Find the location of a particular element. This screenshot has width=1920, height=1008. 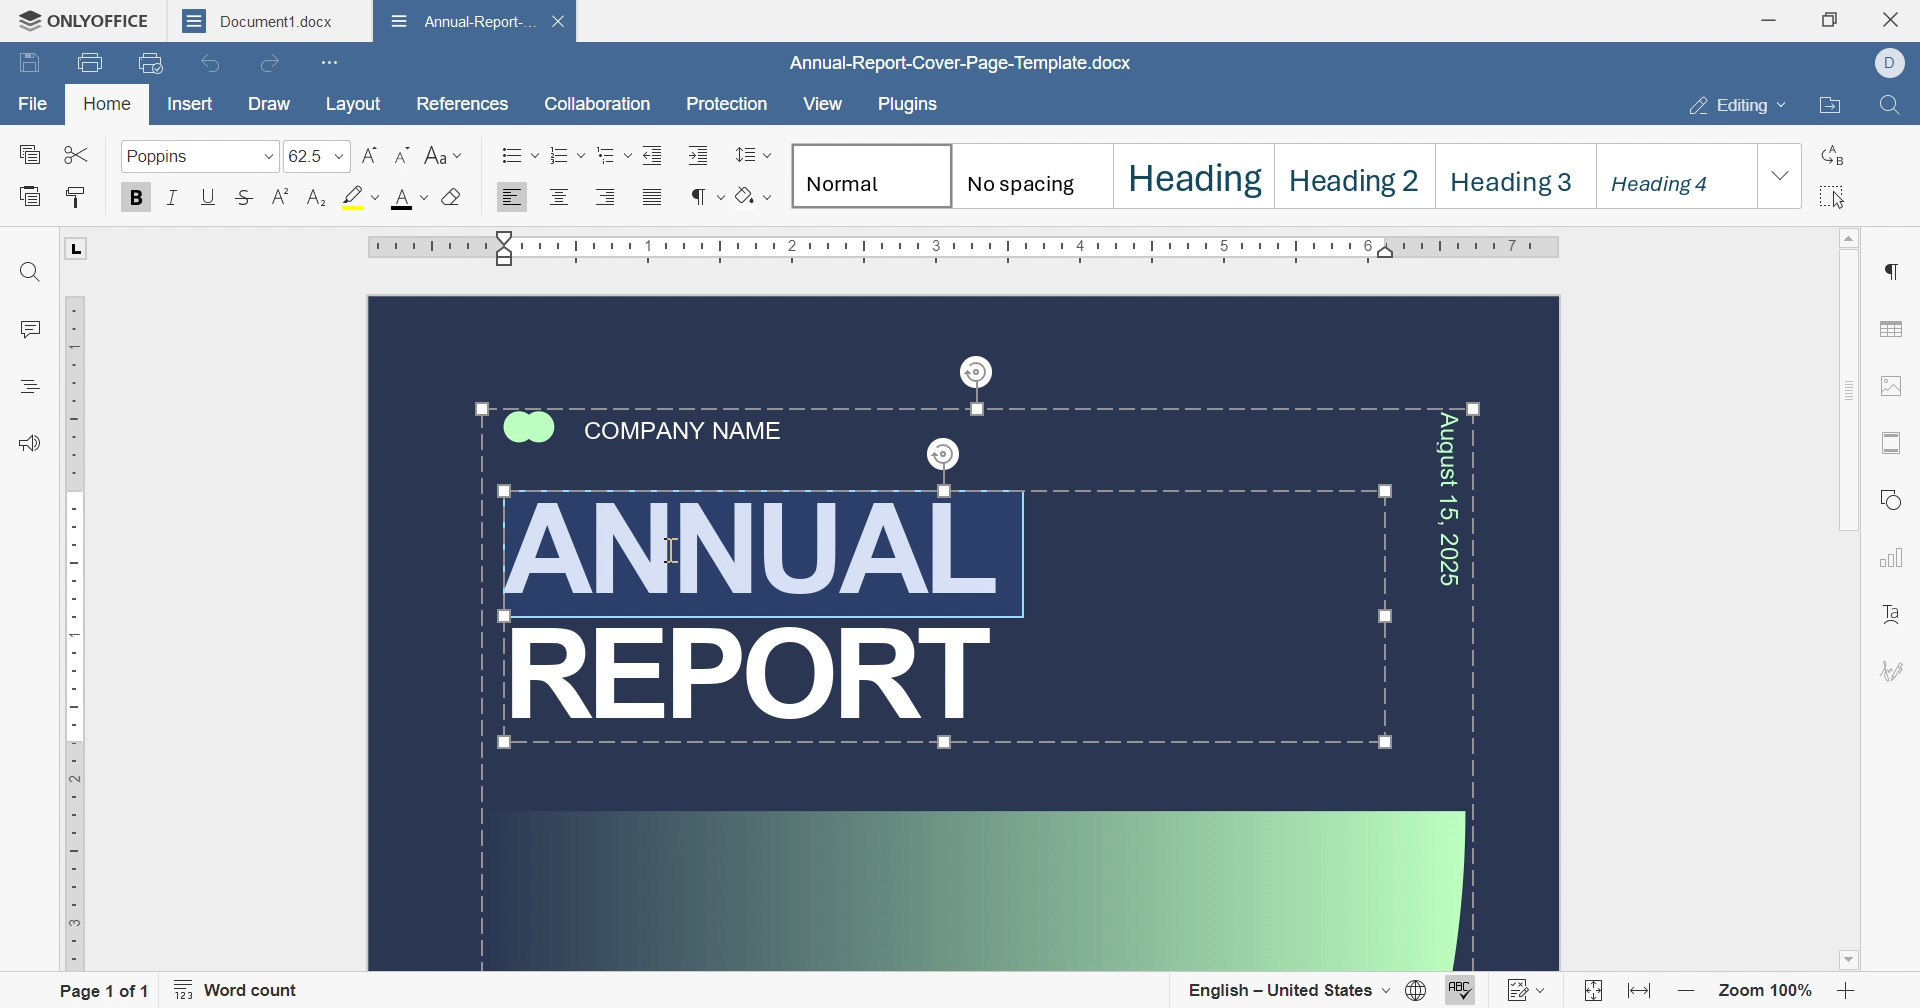

ruler is located at coordinates (972, 246).